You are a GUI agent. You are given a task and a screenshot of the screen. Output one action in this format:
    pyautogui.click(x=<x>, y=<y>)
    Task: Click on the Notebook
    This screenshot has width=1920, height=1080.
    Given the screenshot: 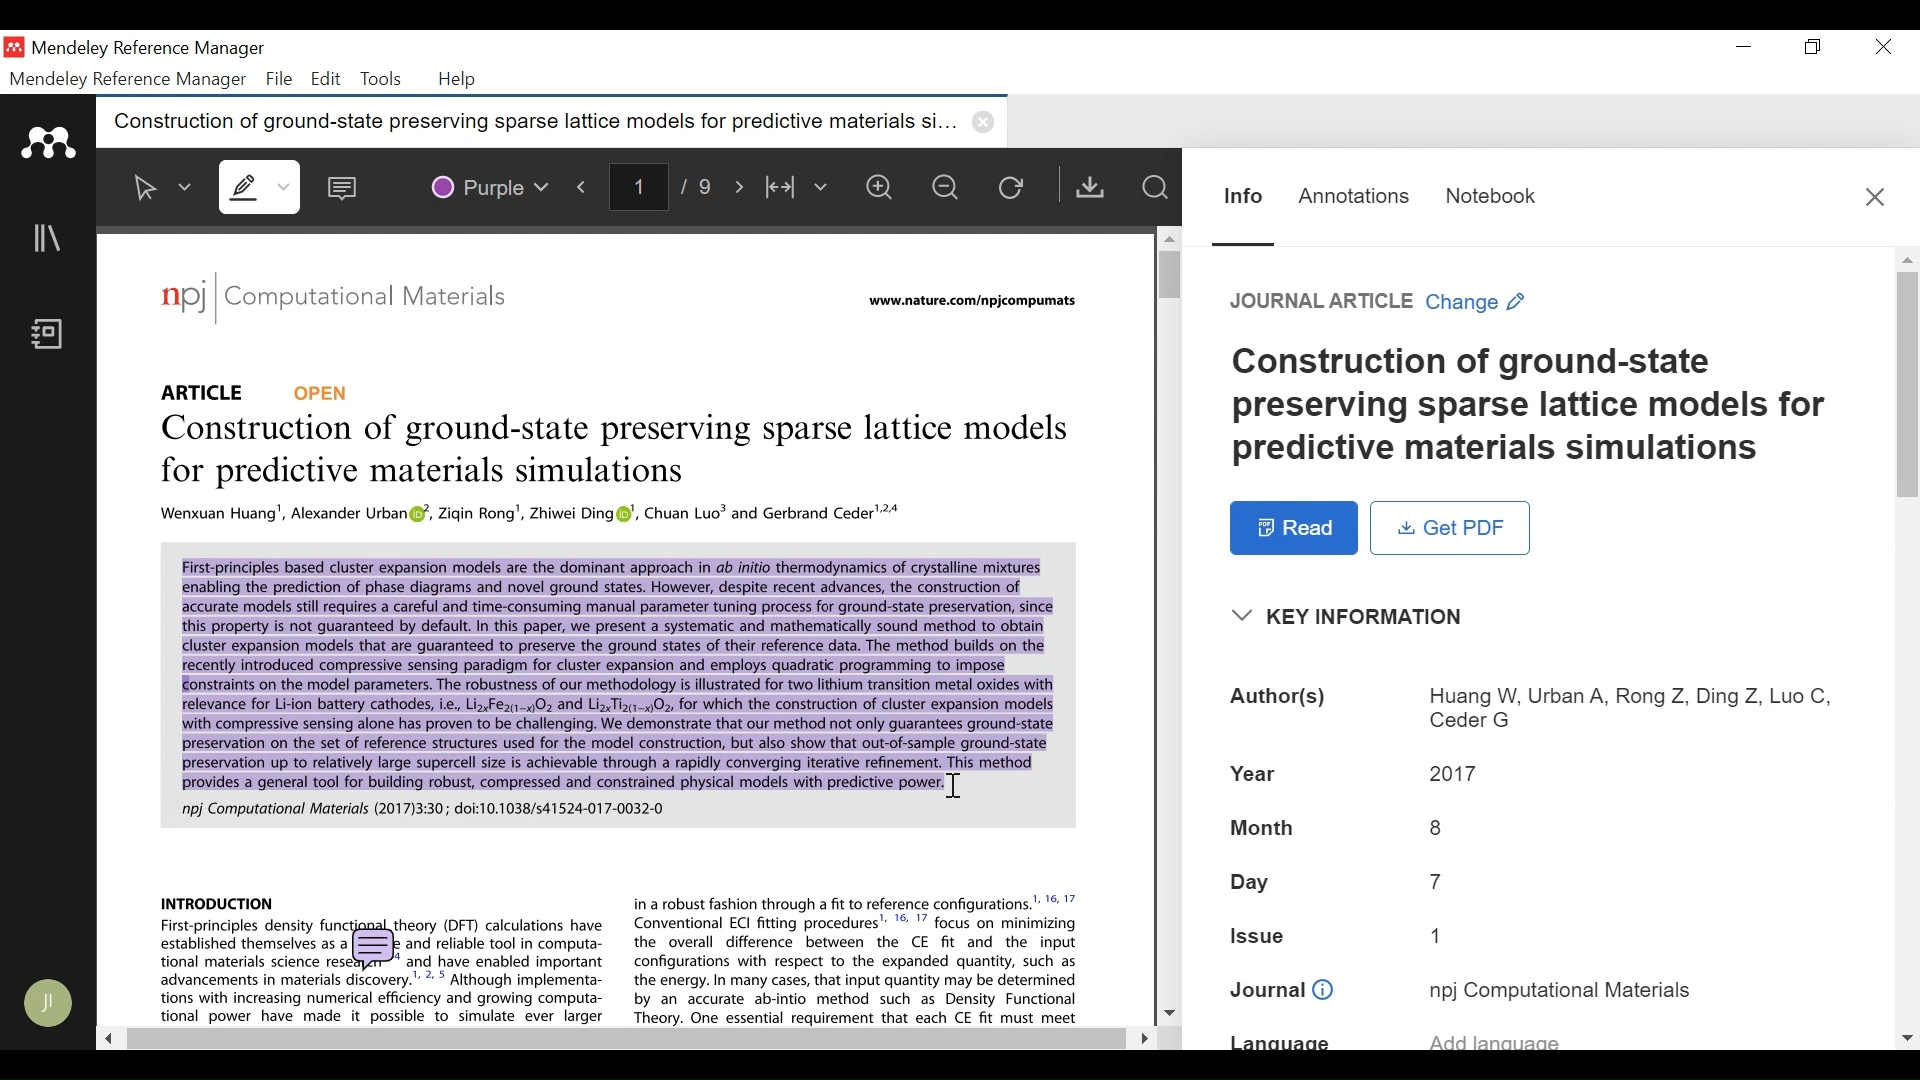 What is the action you would take?
    pyautogui.click(x=53, y=336)
    